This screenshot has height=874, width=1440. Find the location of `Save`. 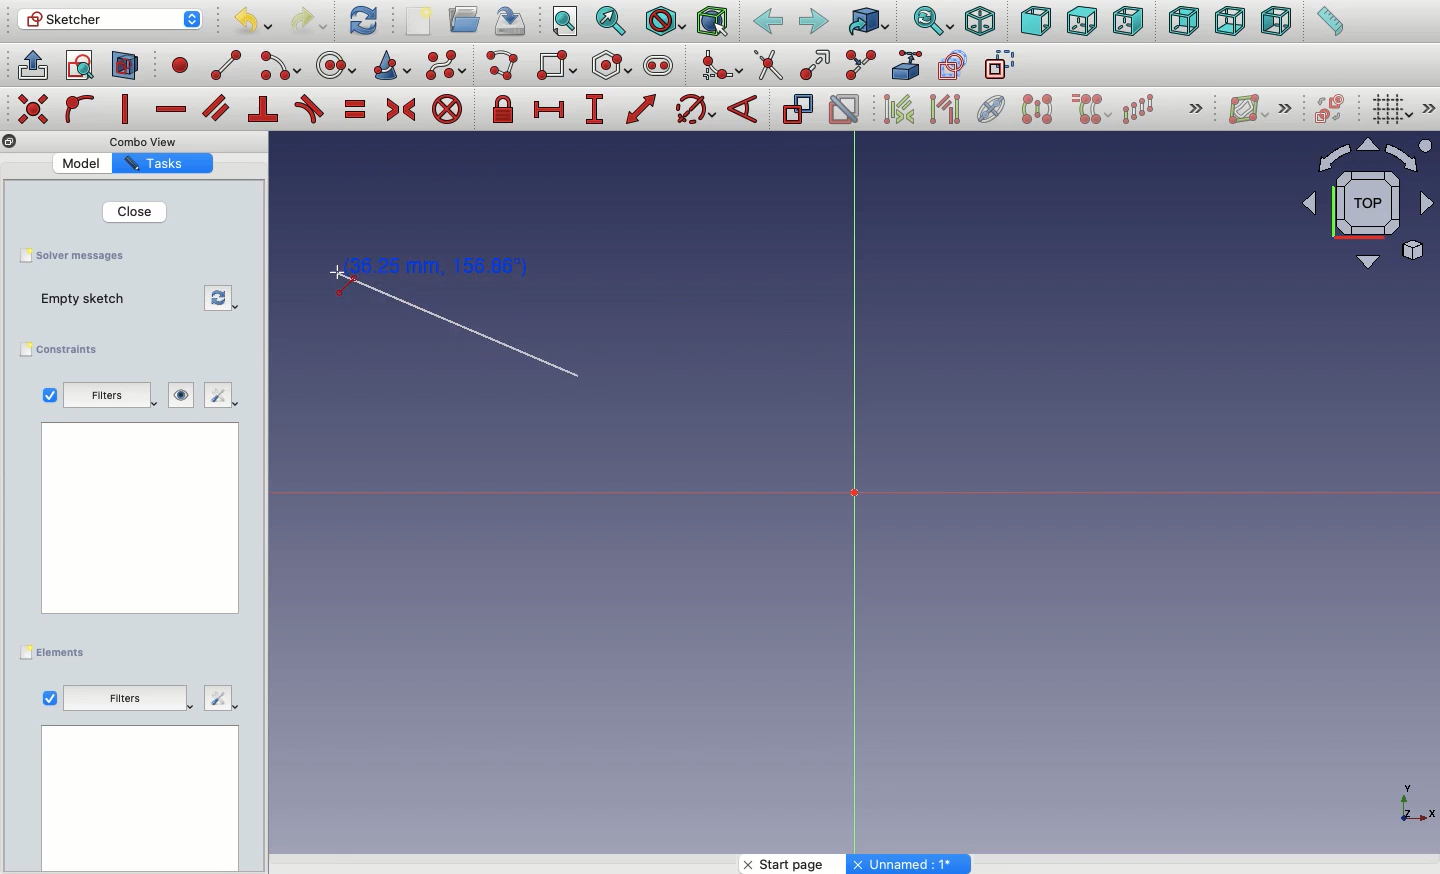

Save is located at coordinates (515, 21).